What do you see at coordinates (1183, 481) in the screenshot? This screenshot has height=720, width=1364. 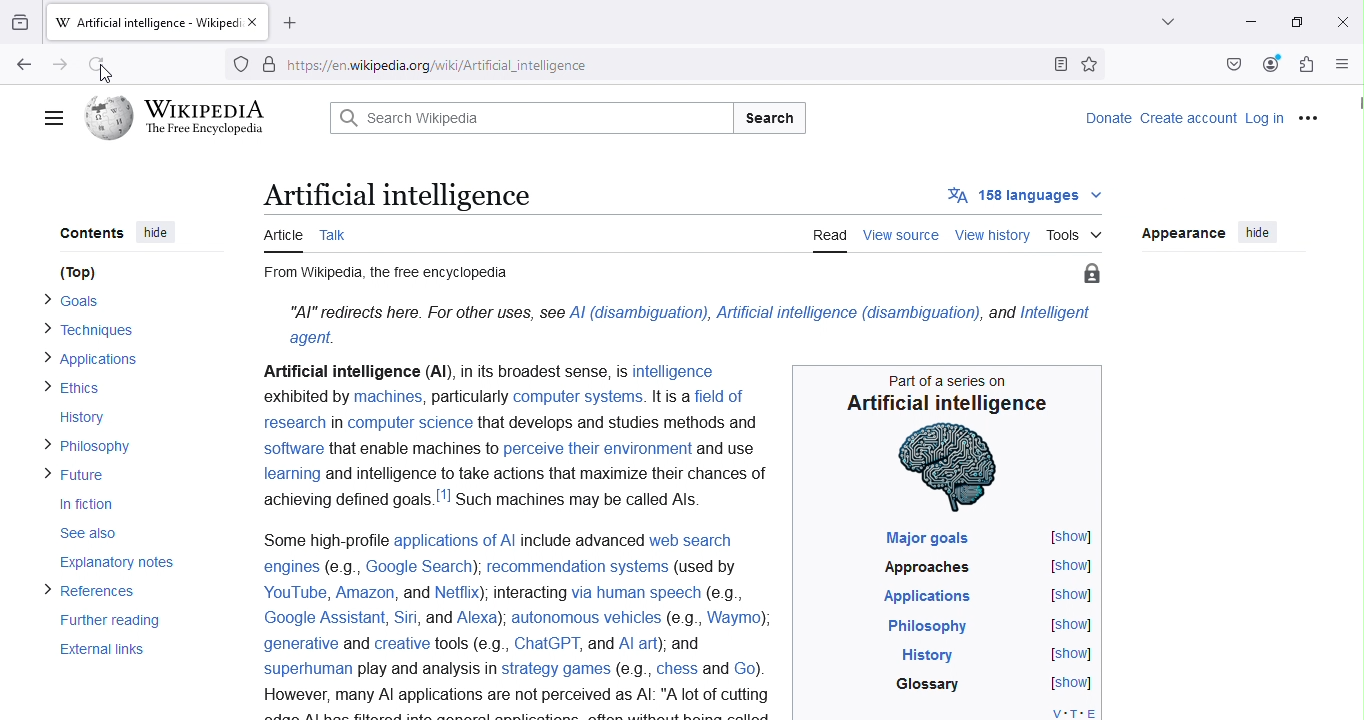 I see `Wide` at bounding box center [1183, 481].